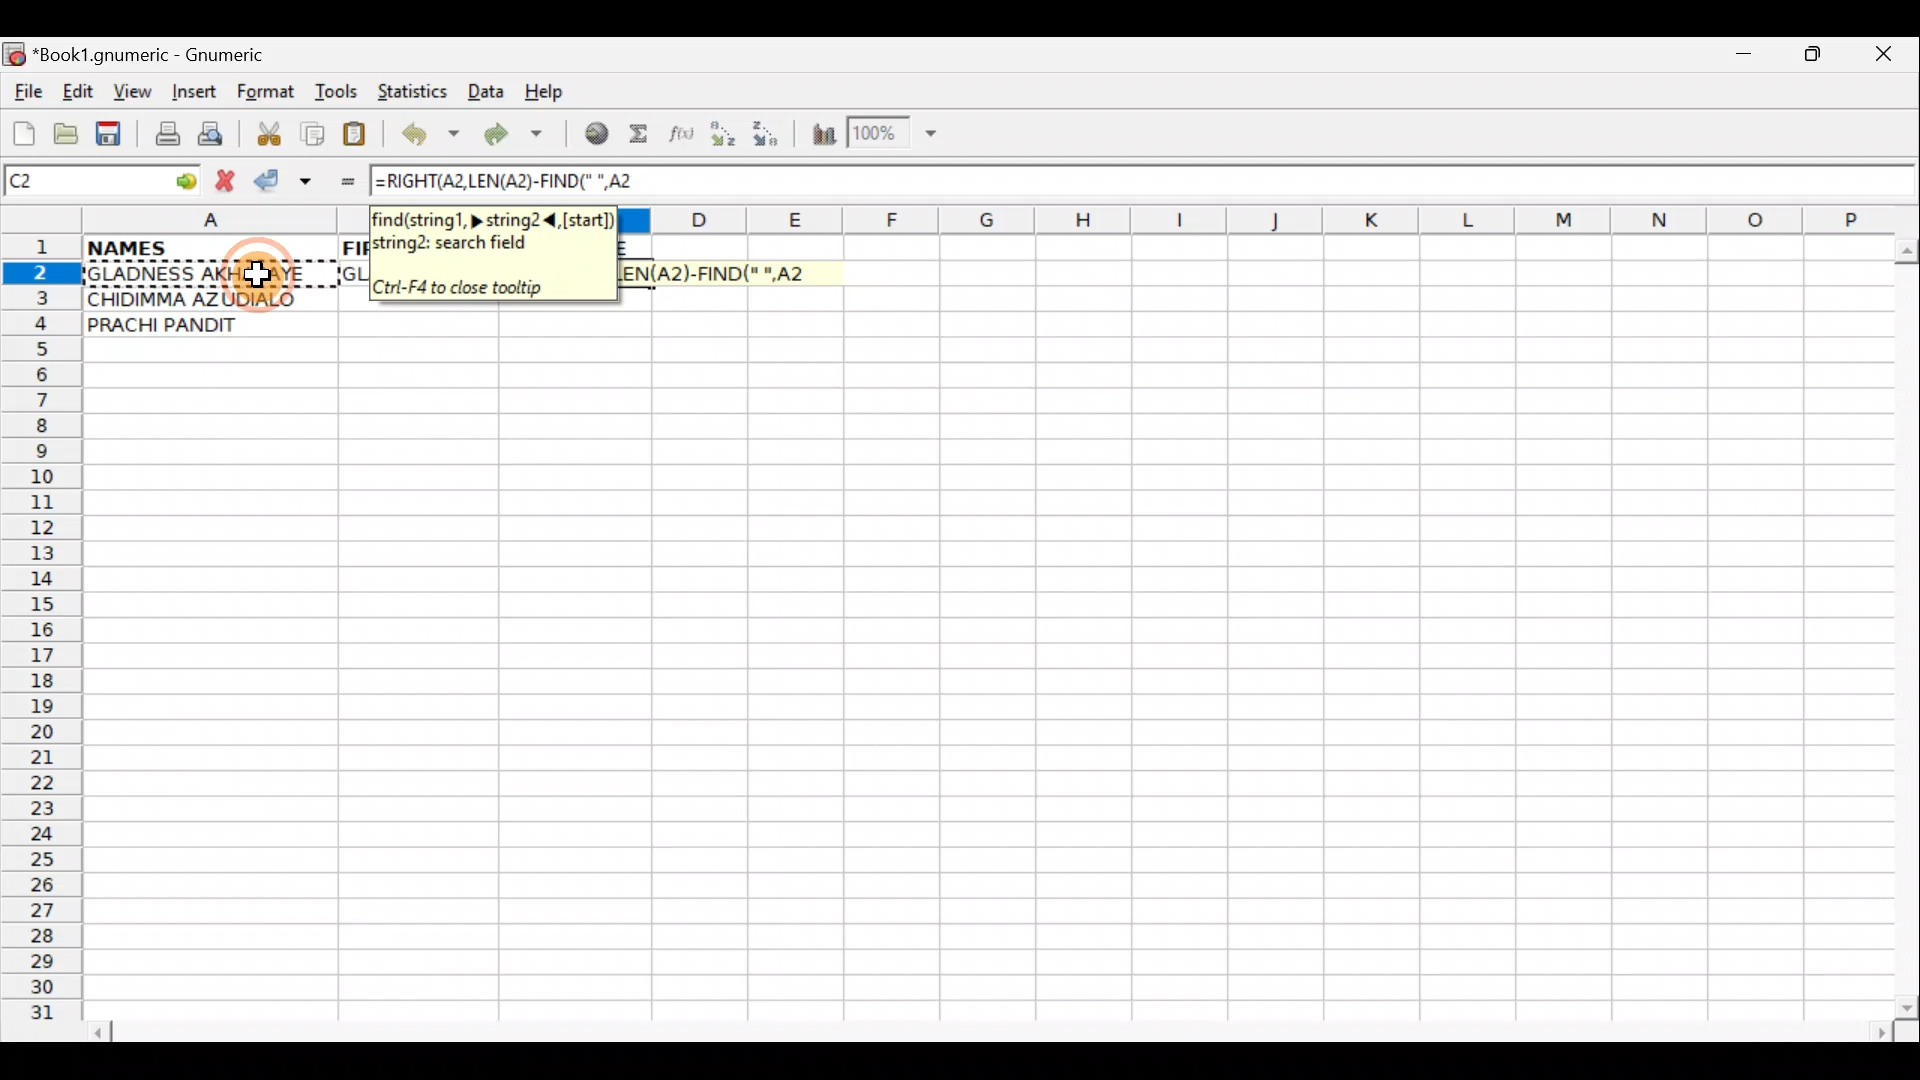 Image resolution: width=1920 pixels, height=1080 pixels. I want to click on CHIDIMMA AZUDIALO, so click(198, 297).